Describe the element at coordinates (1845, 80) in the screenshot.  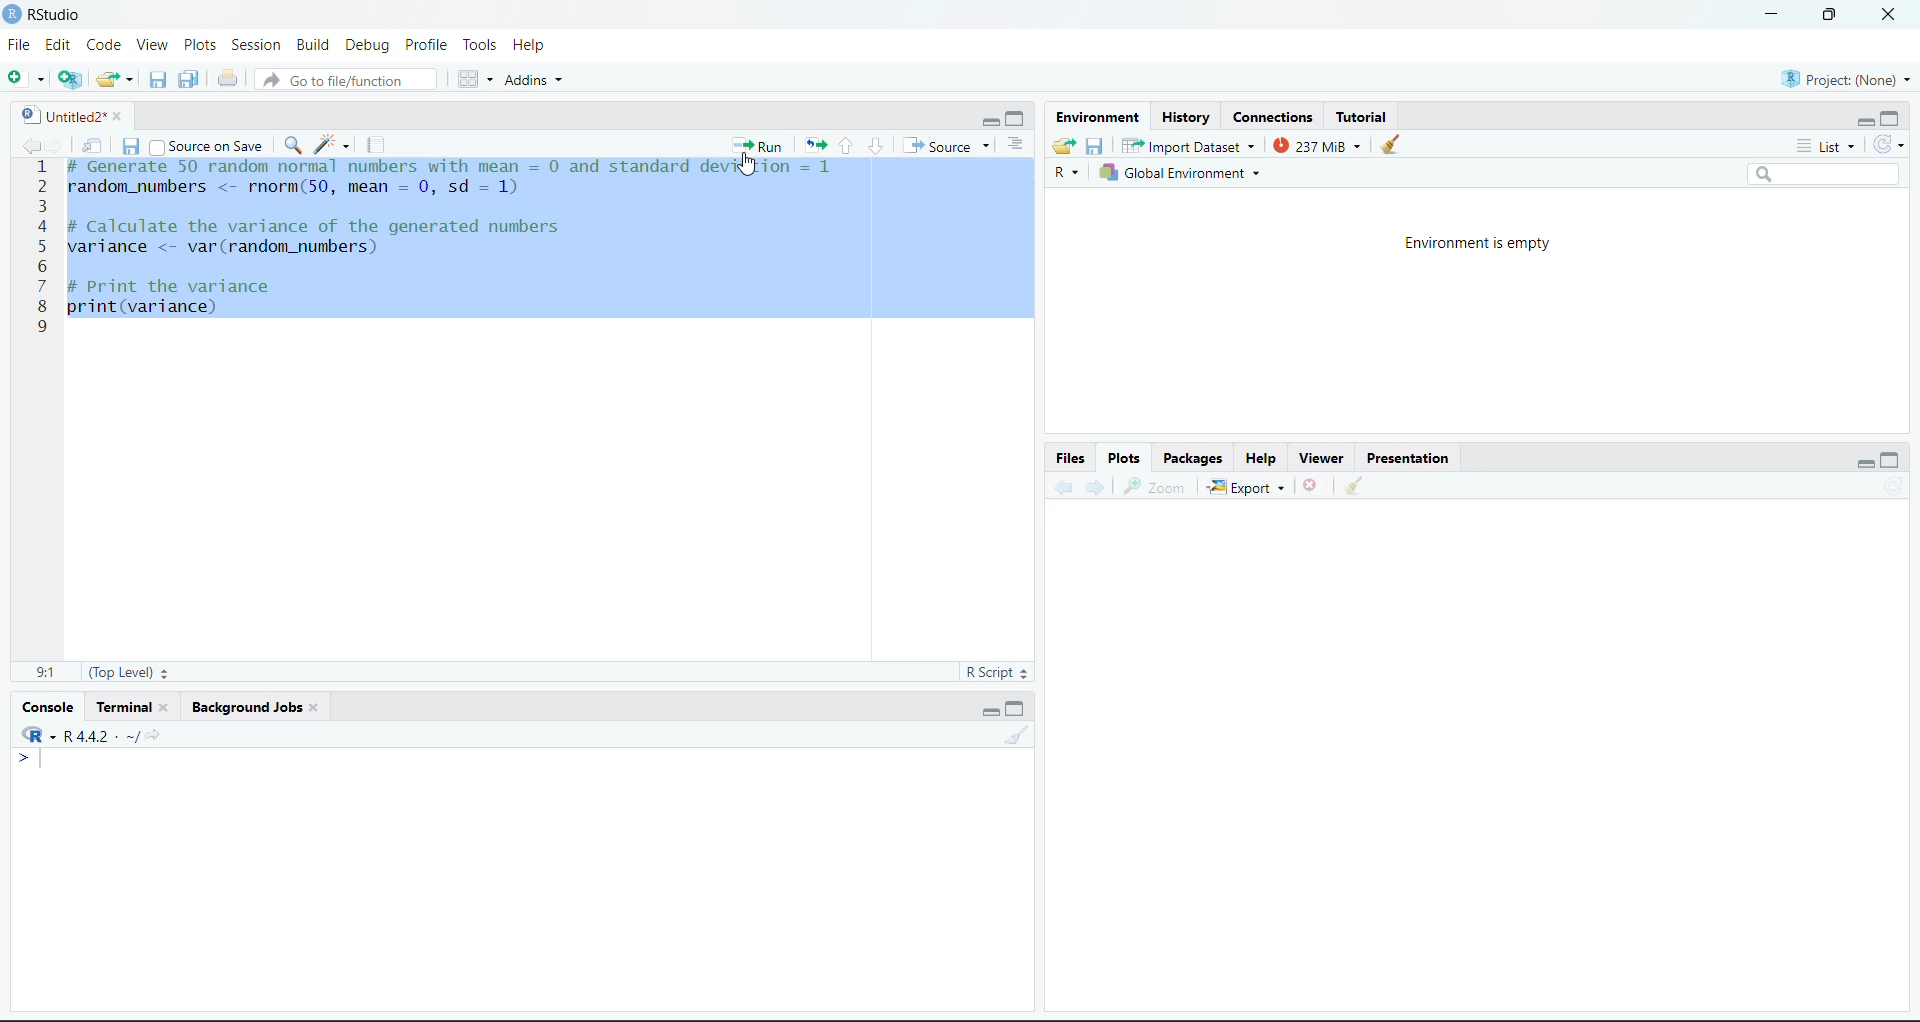
I see `Project (None)` at that location.